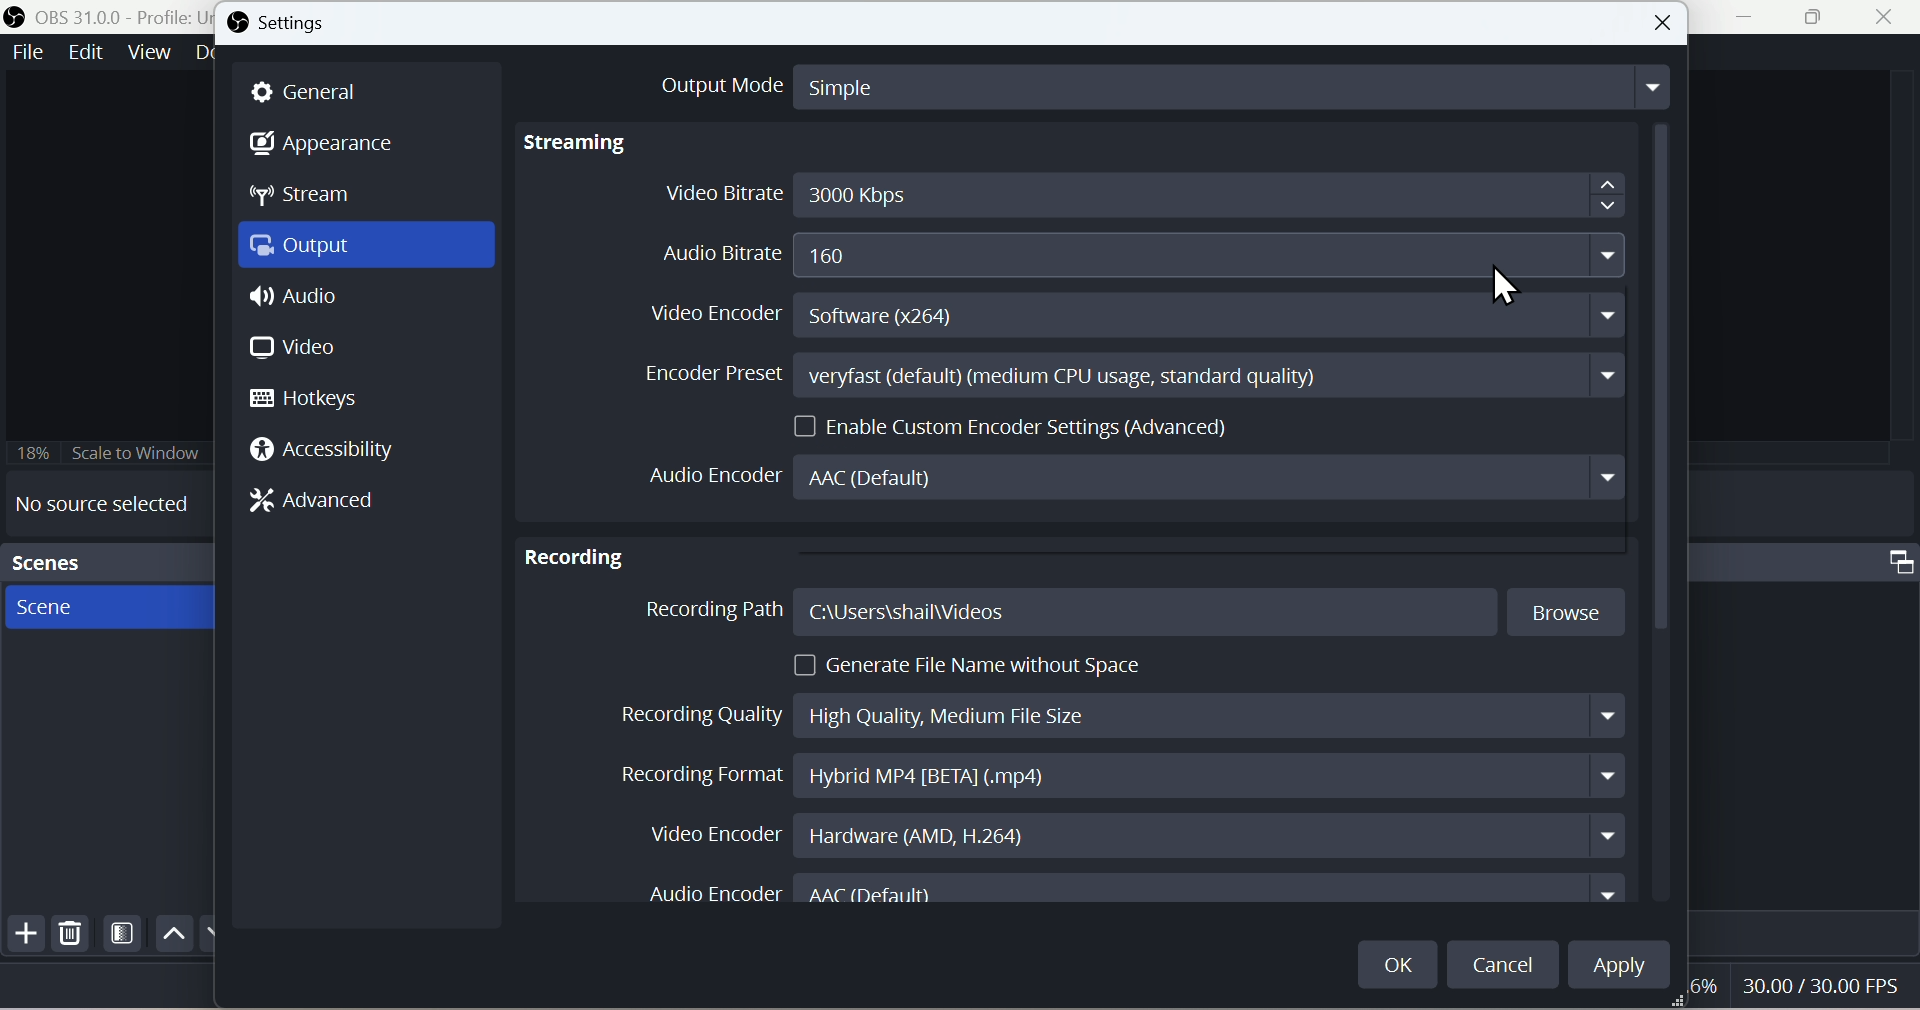 The width and height of the screenshot is (1920, 1010). What do you see at coordinates (1509, 281) in the screenshot?
I see `Mouse` at bounding box center [1509, 281].